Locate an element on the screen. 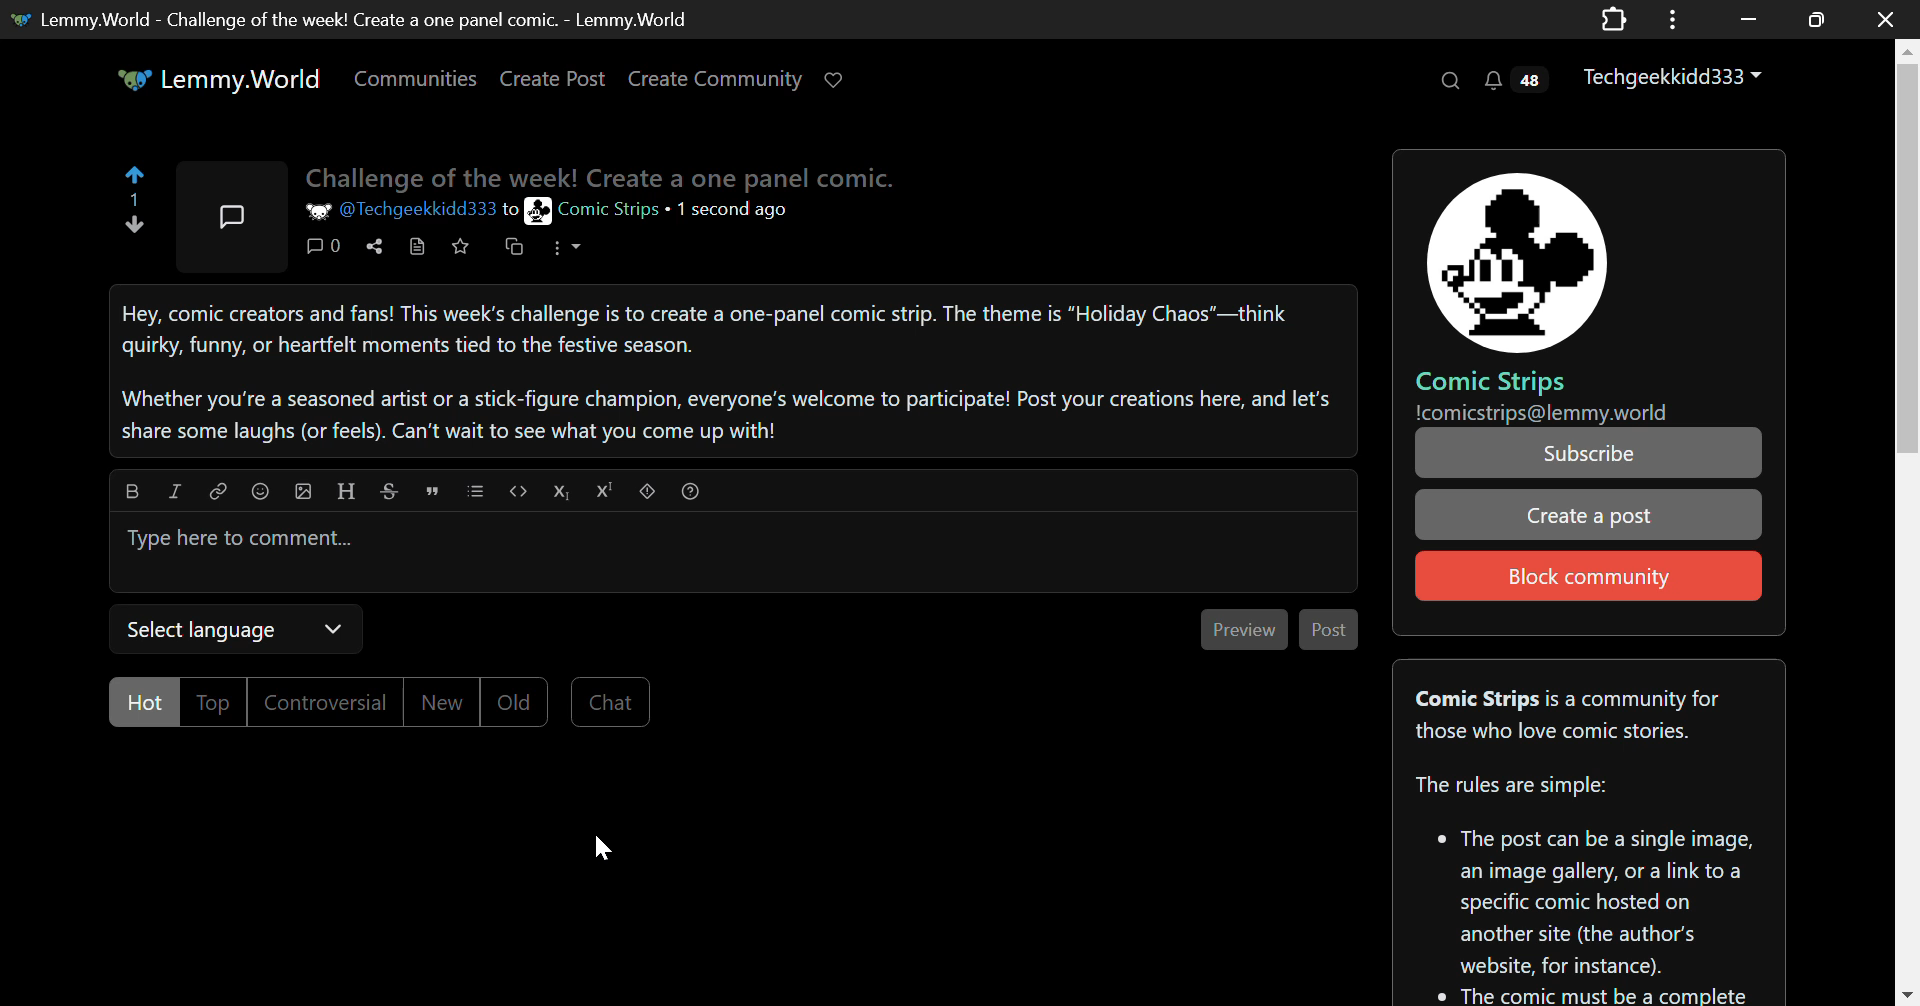 This screenshot has width=1920, height=1006. Share is located at coordinates (373, 246).